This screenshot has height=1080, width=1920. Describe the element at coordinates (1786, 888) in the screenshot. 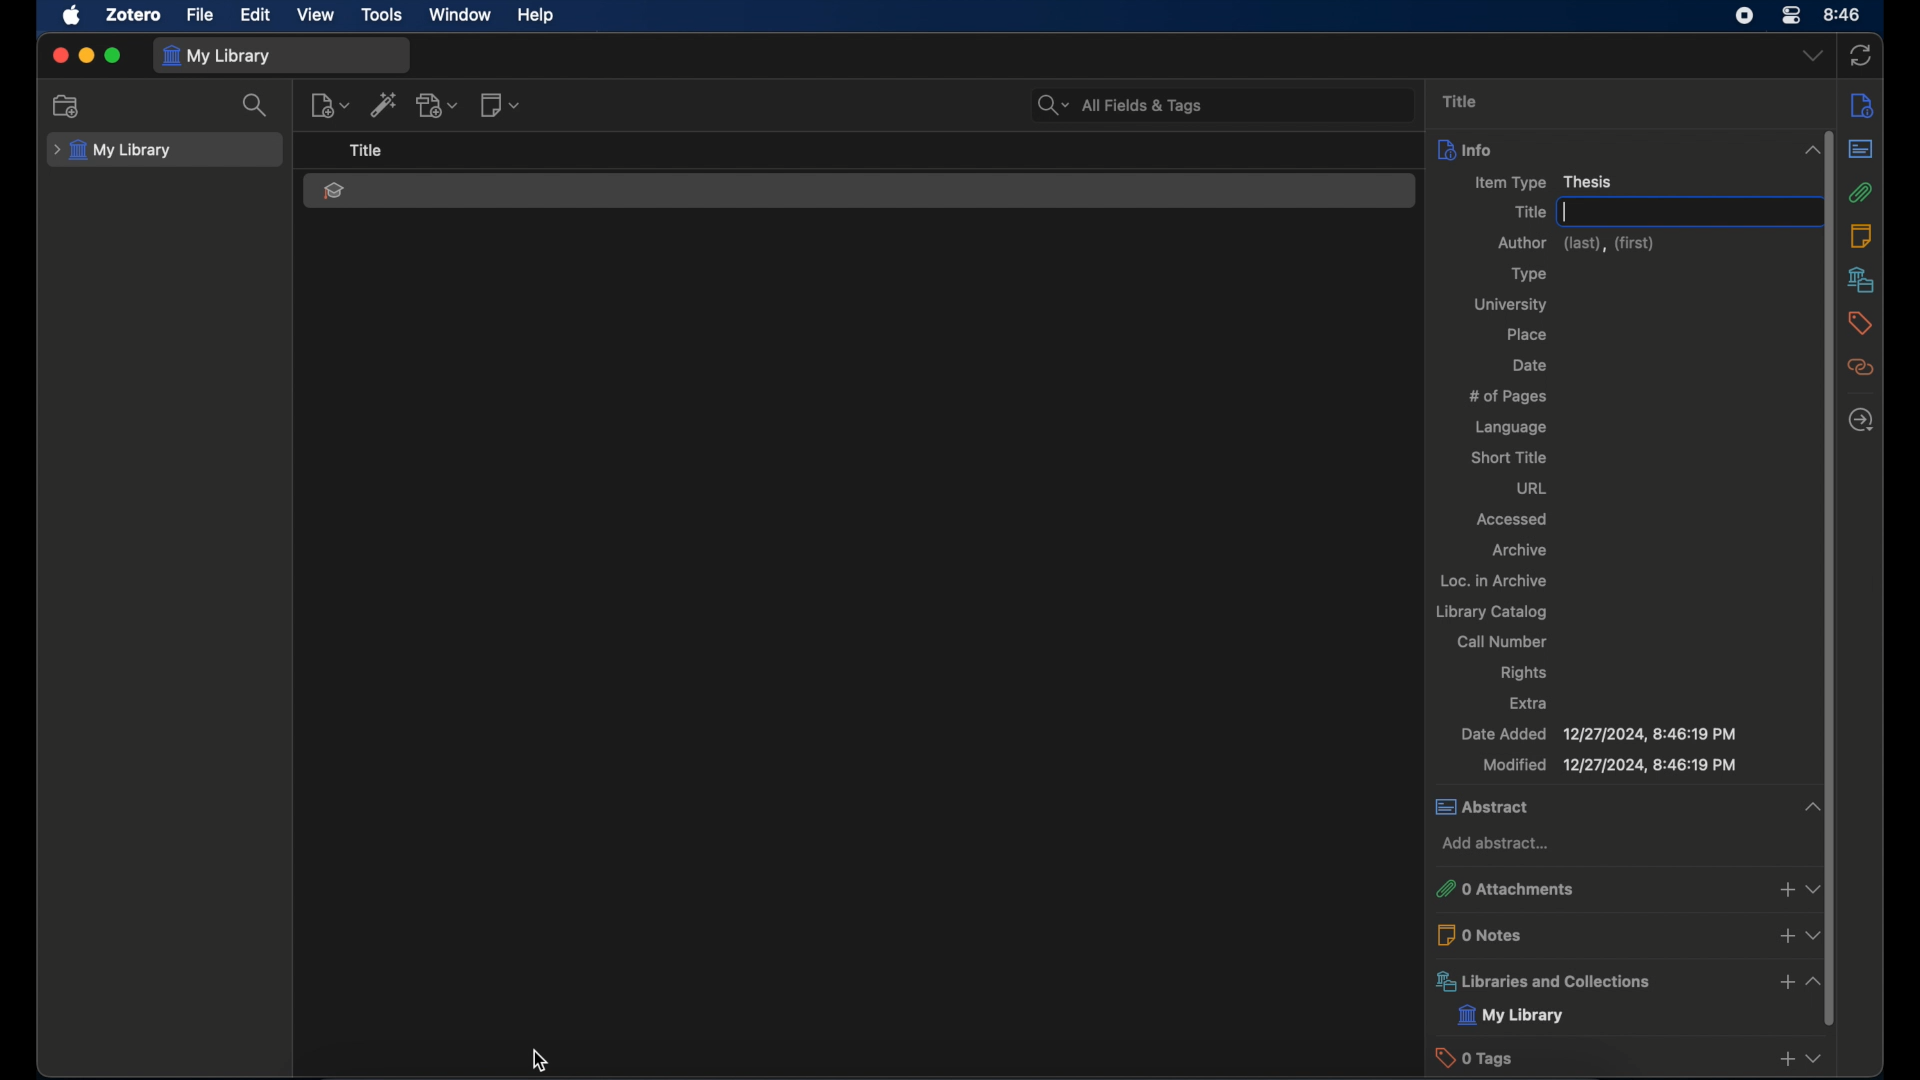

I see `add attachments` at that location.